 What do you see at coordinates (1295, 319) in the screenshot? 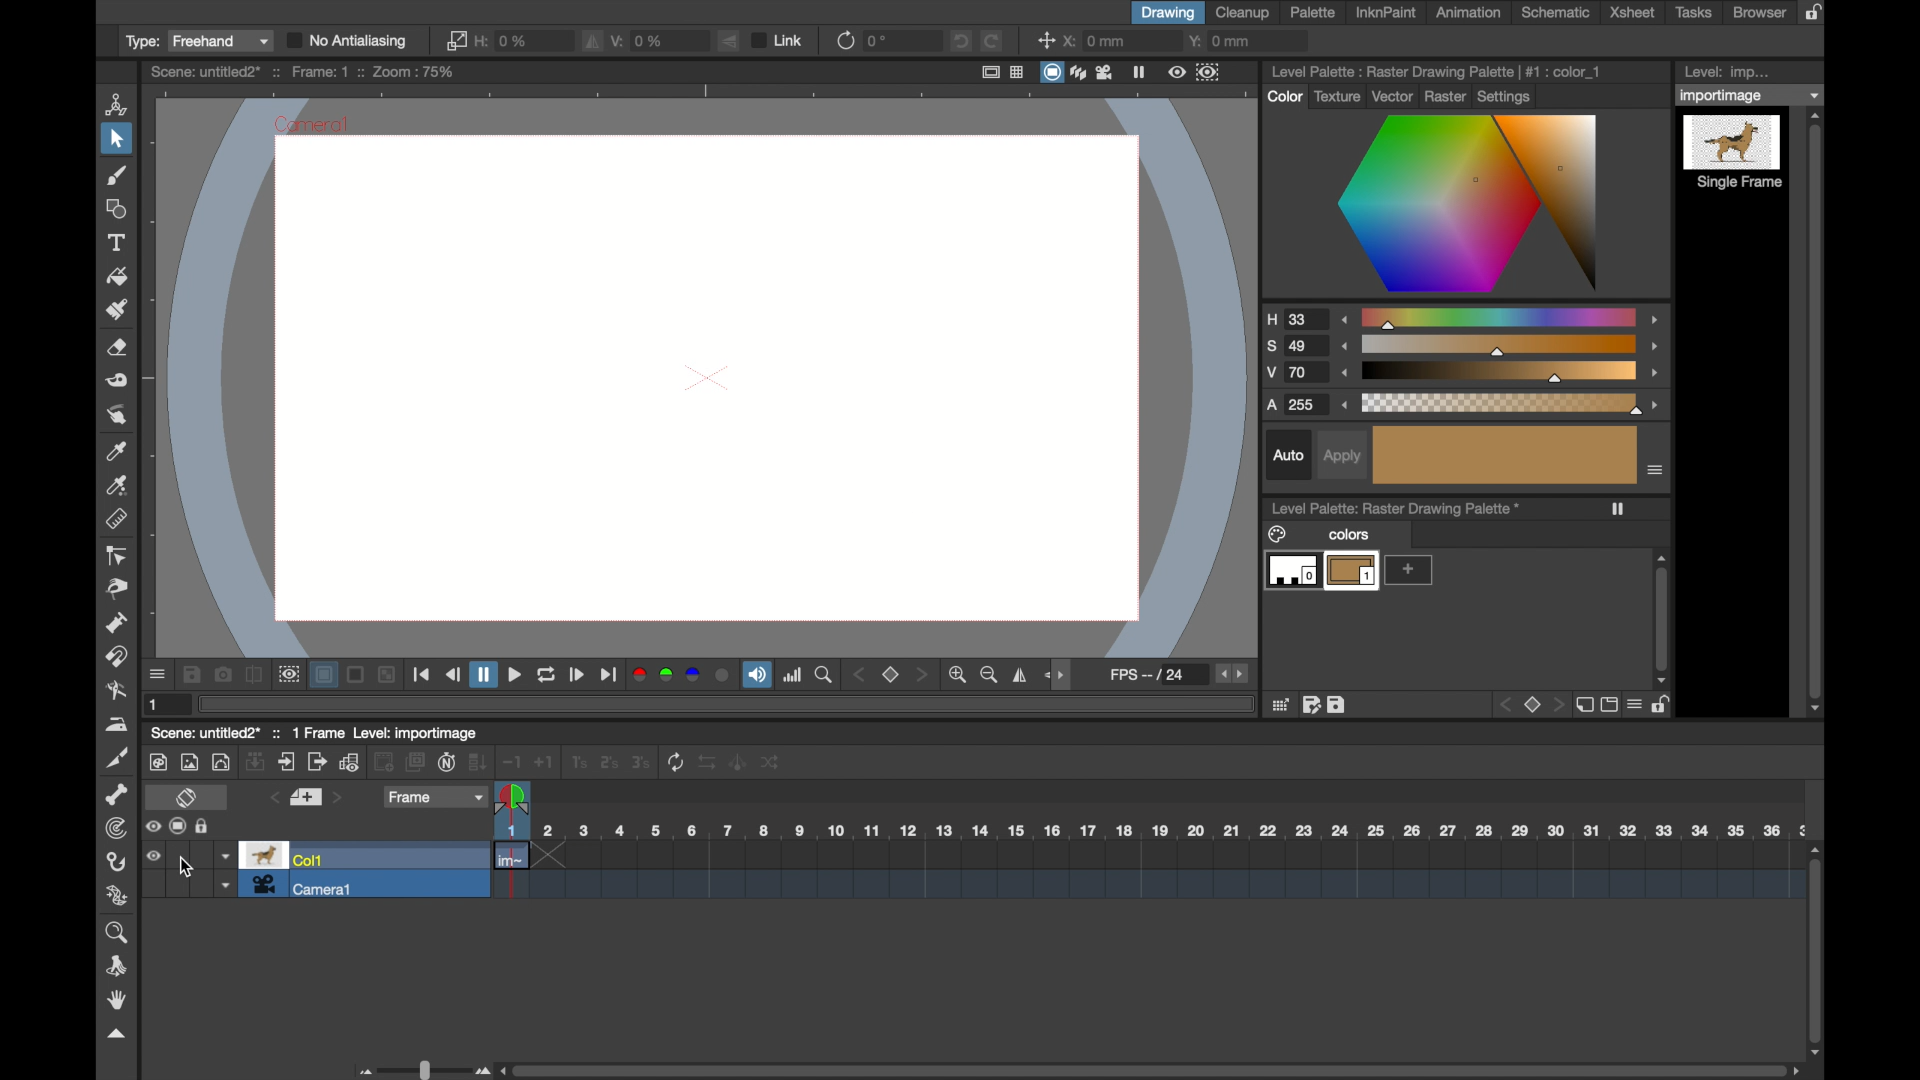
I see `H` at bounding box center [1295, 319].